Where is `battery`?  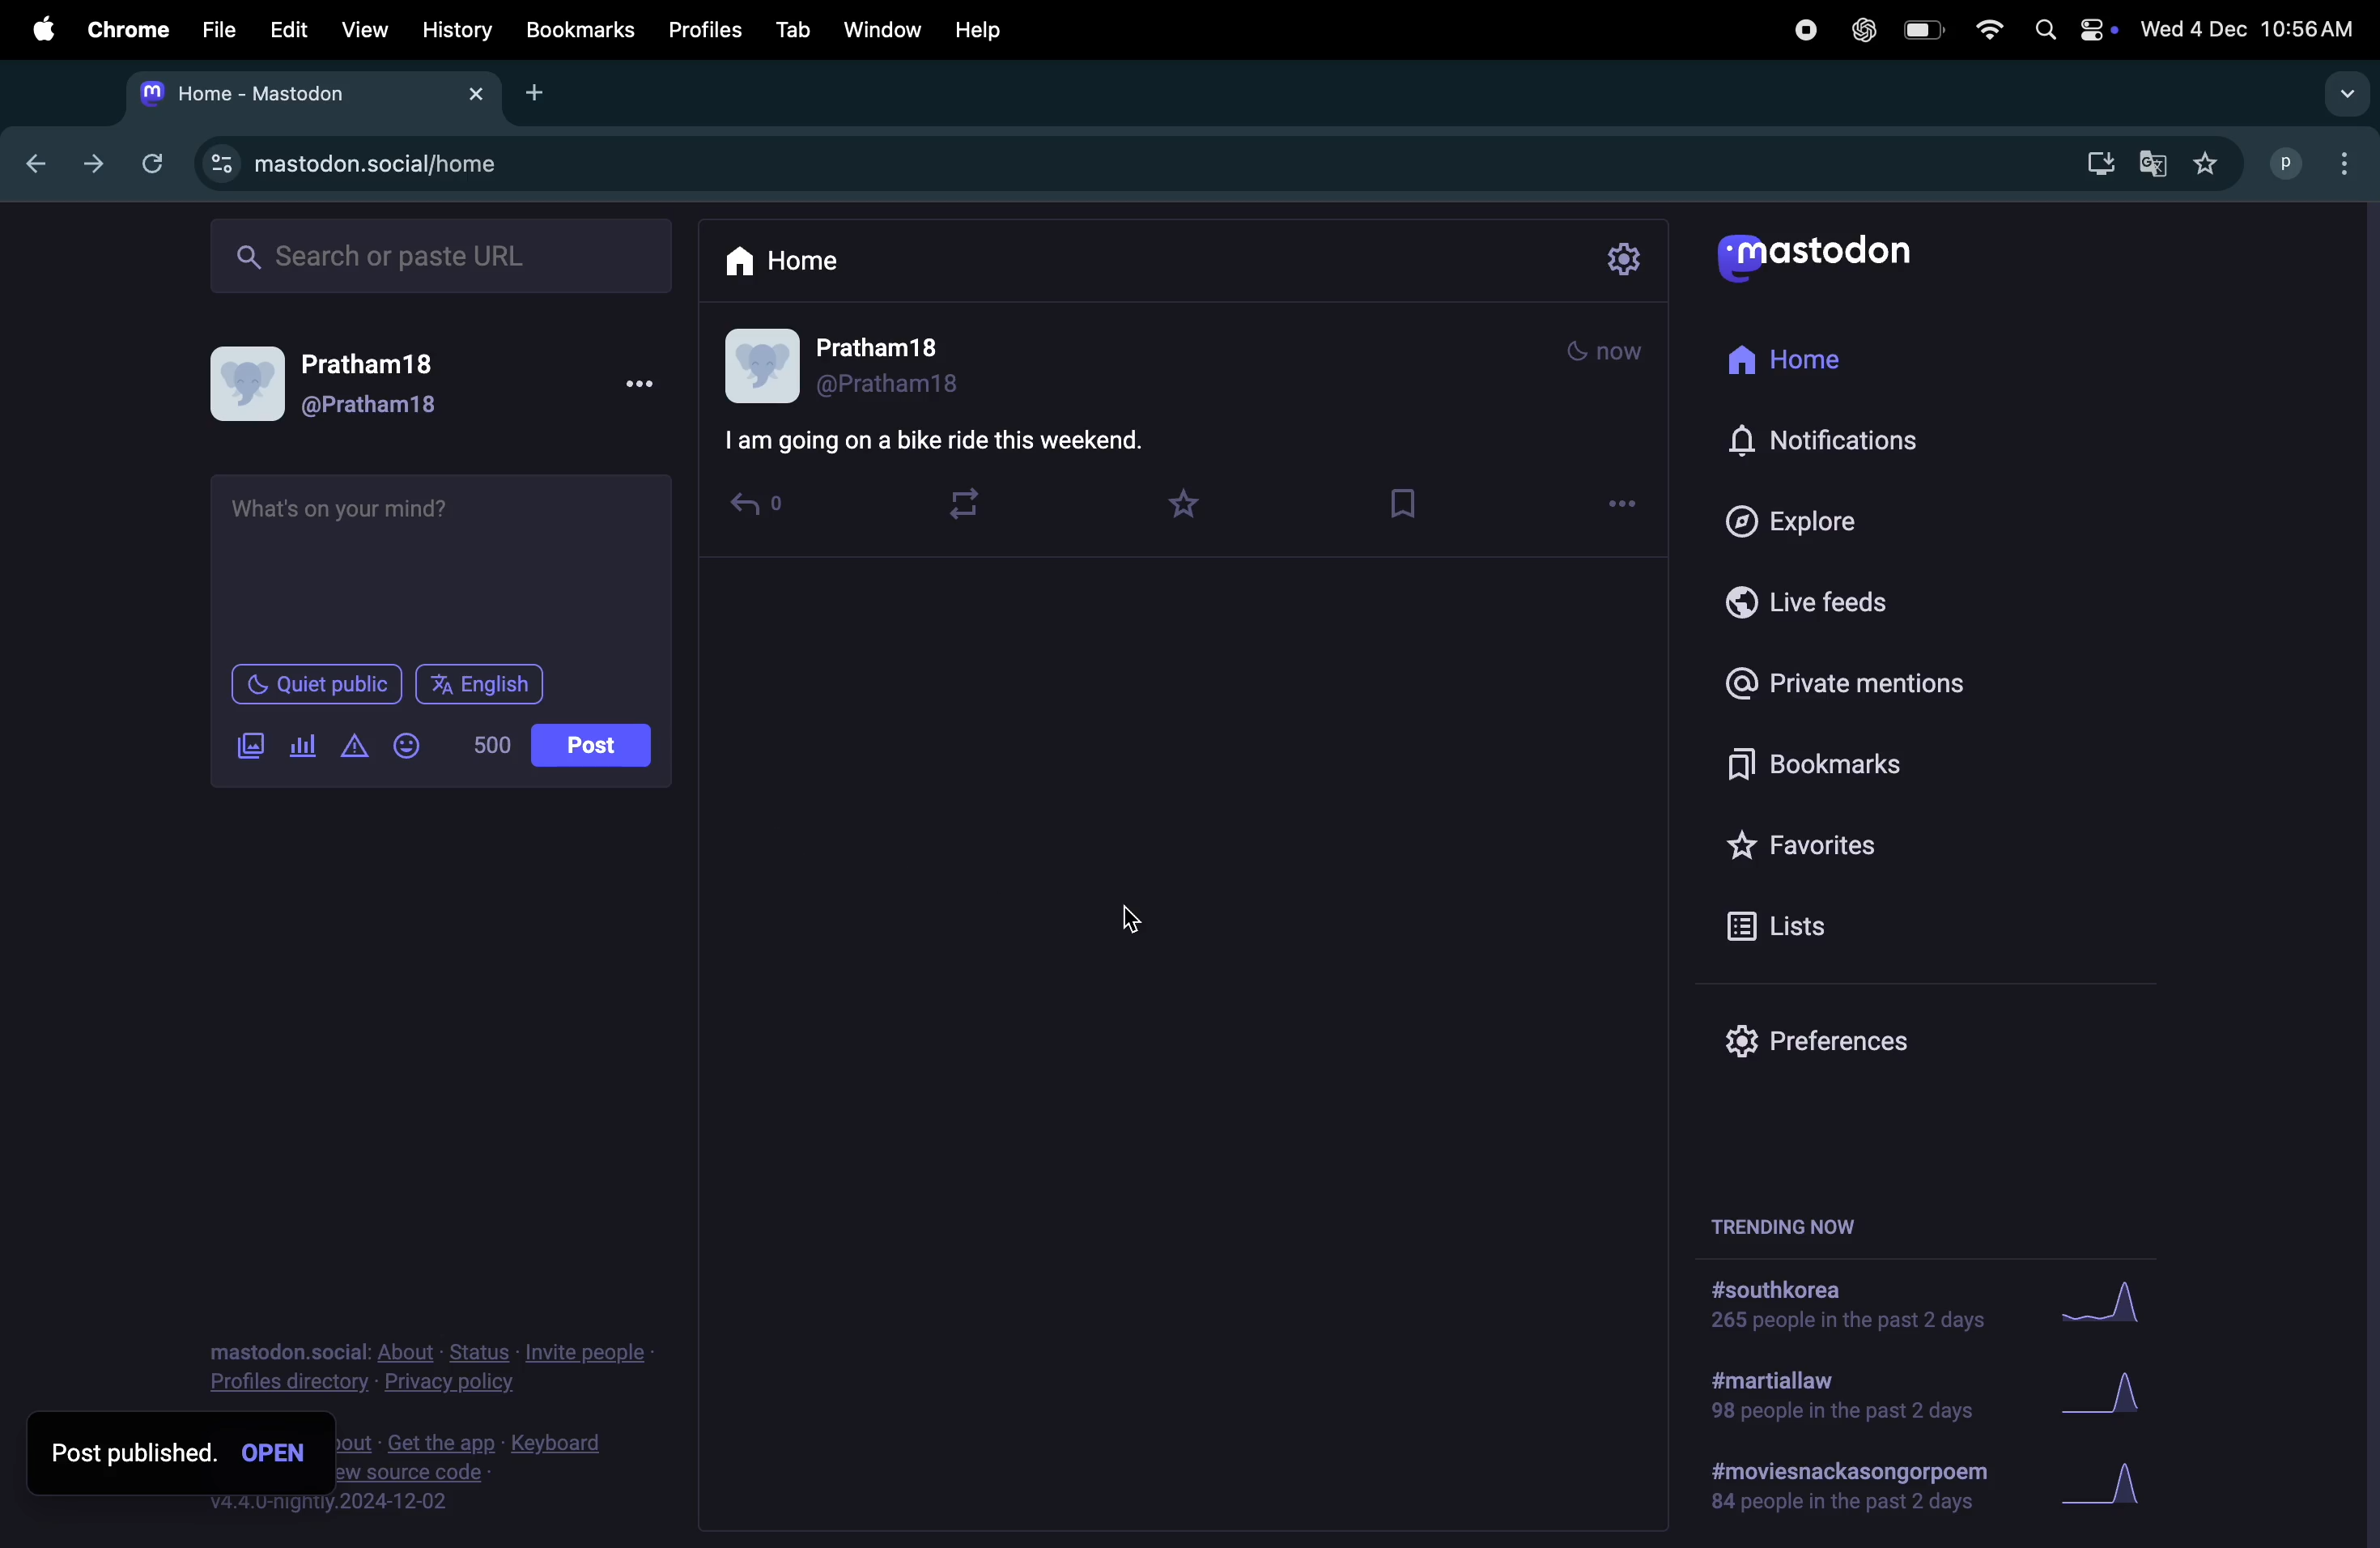 battery is located at coordinates (1916, 28).